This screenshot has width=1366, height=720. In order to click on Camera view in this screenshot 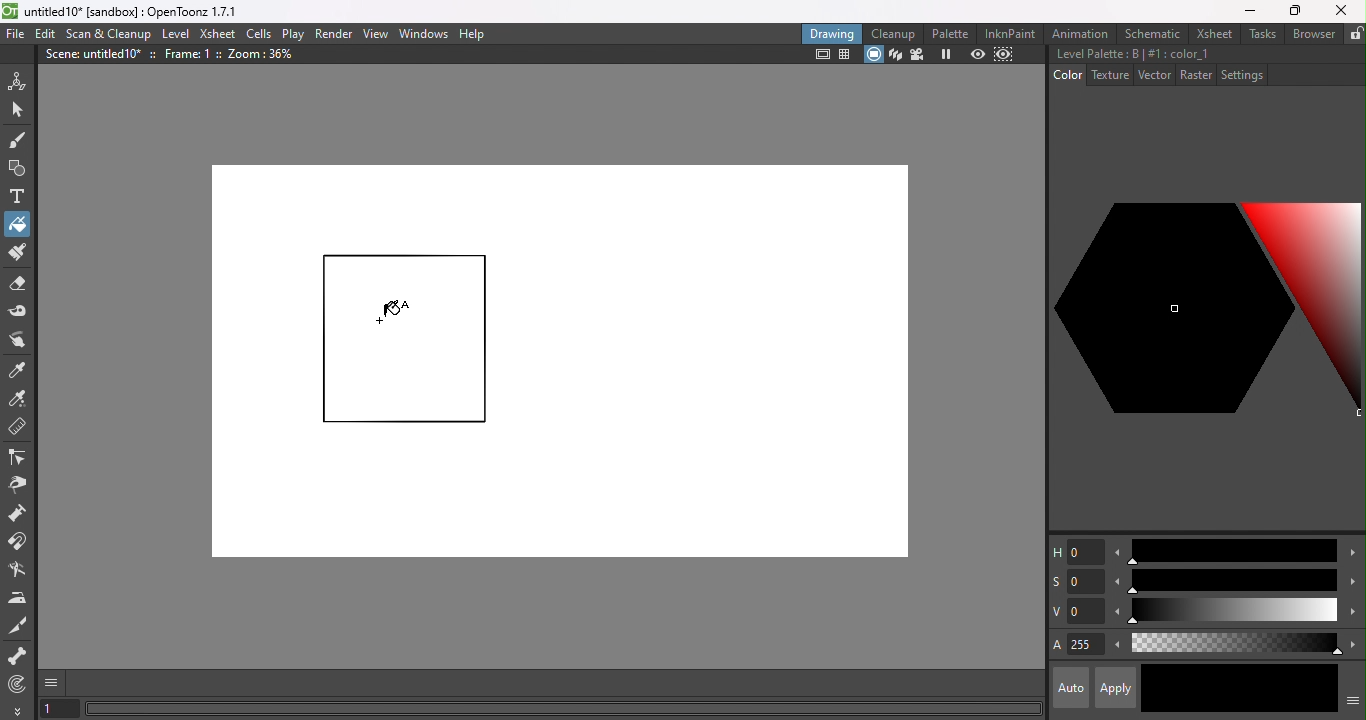, I will do `click(916, 55)`.